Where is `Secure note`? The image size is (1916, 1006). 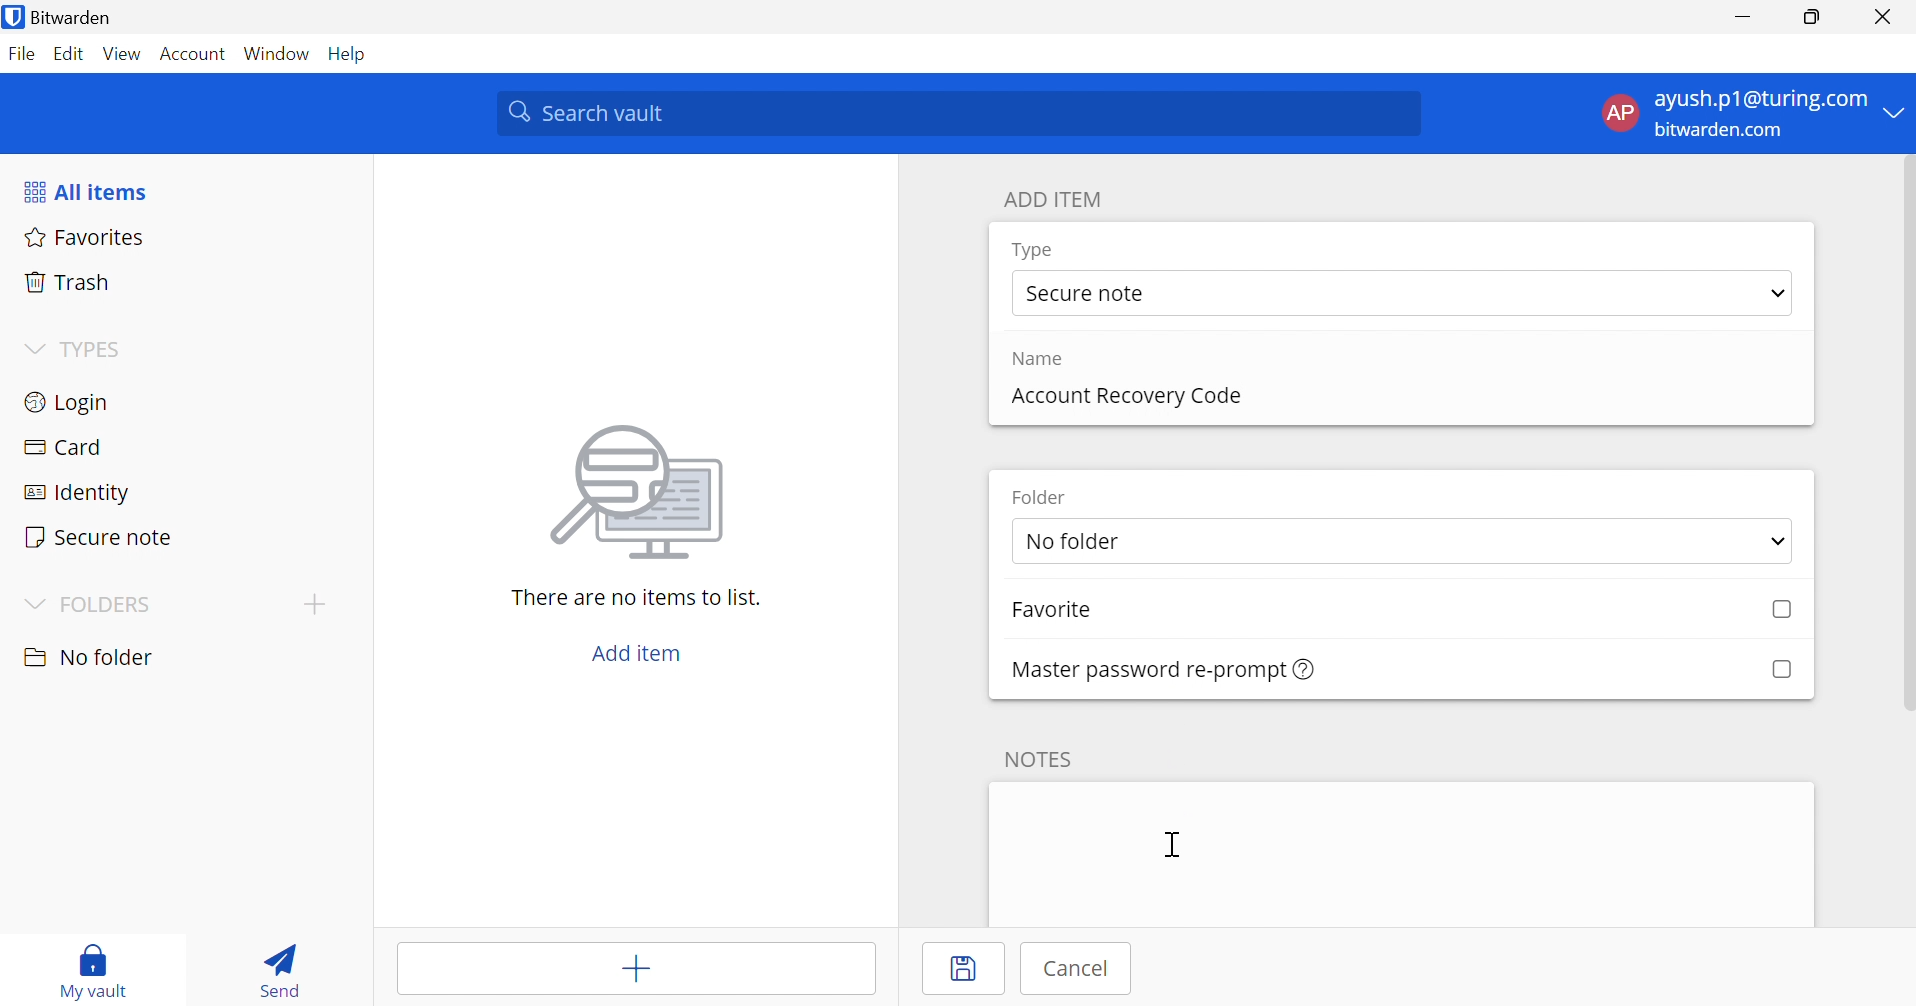 Secure note is located at coordinates (1090, 295).